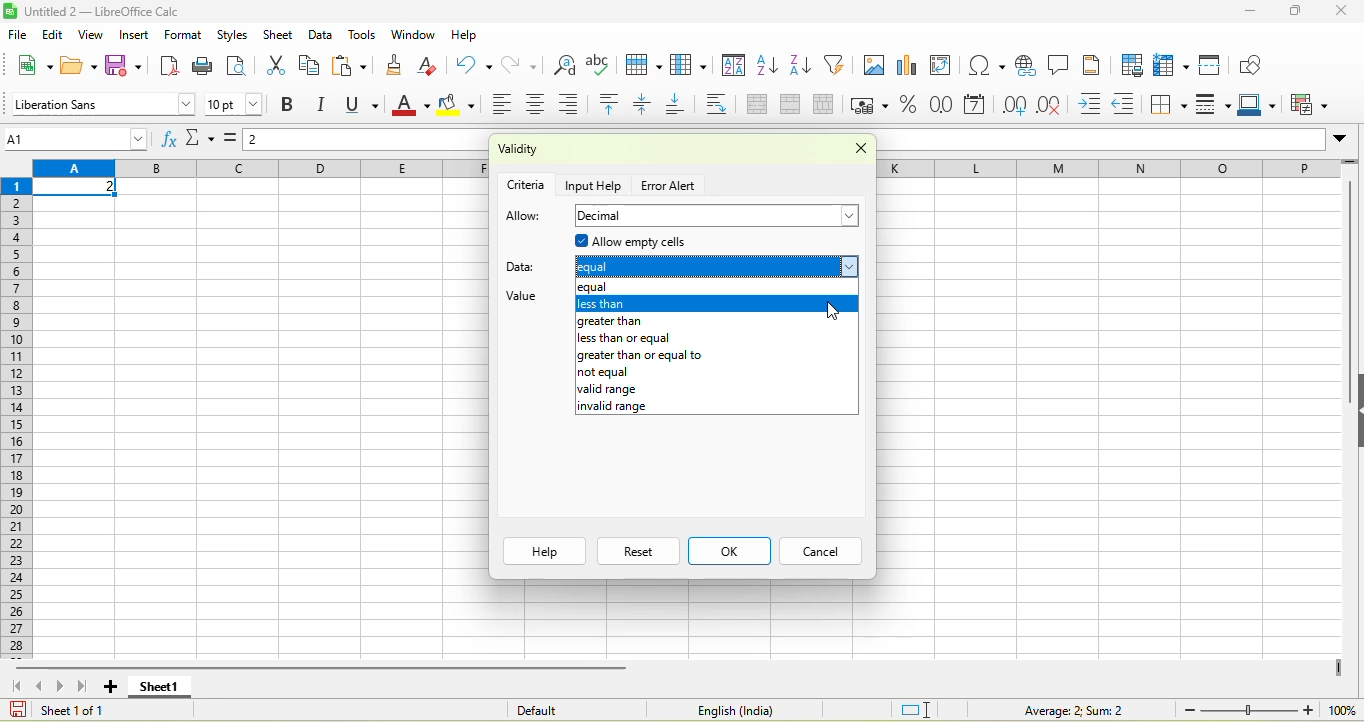 The height and width of the screenshot is (722, 1364). What do you see at coordinates (1057, 106) in the screenshot?
I see `delete decimal` at bounding box center [1057, 106].